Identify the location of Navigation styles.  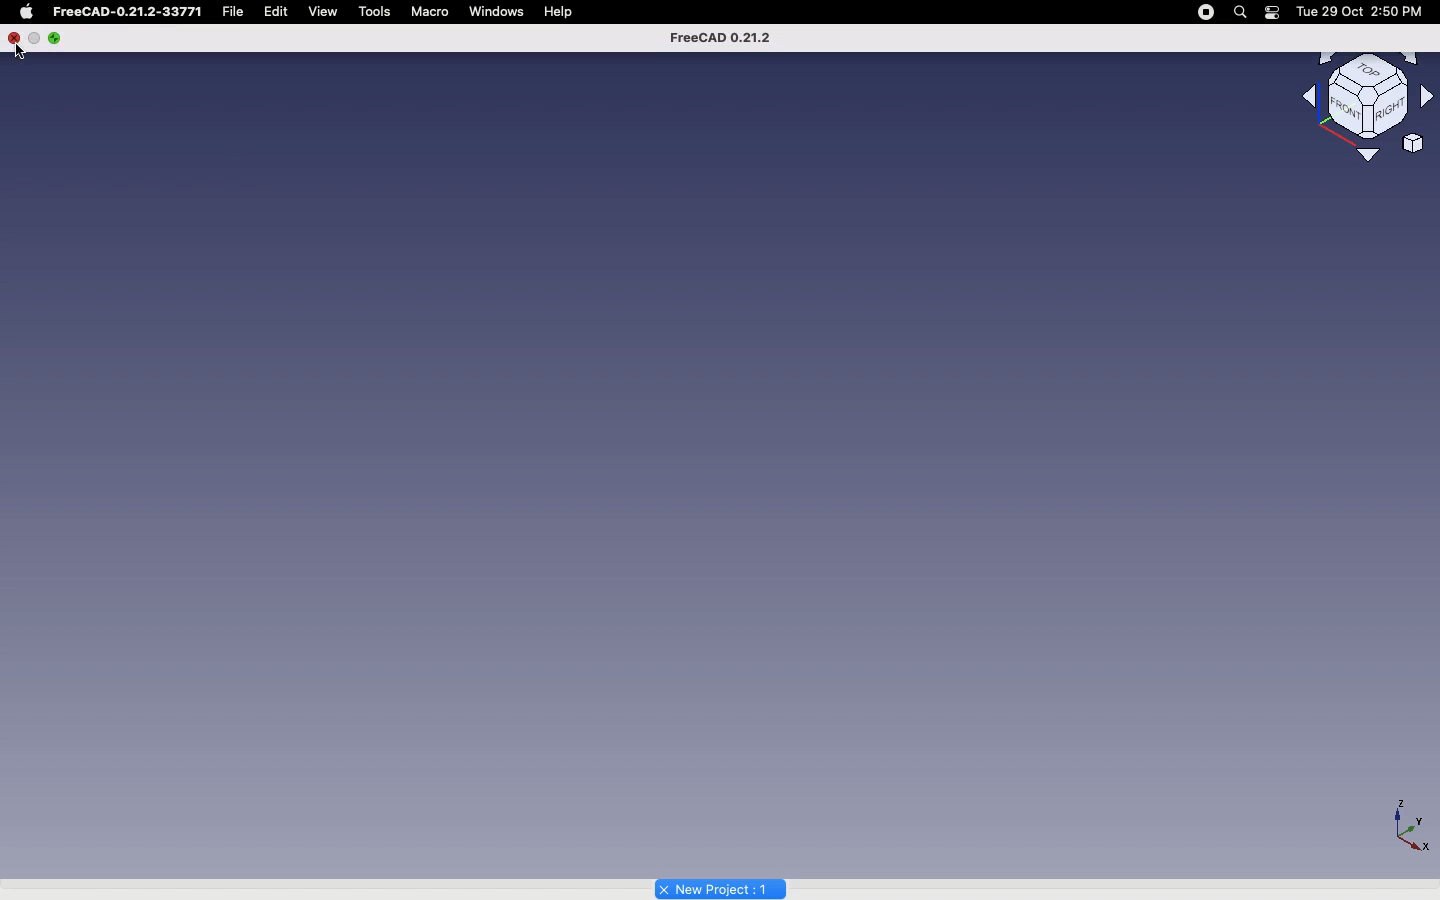
(1366, 96).